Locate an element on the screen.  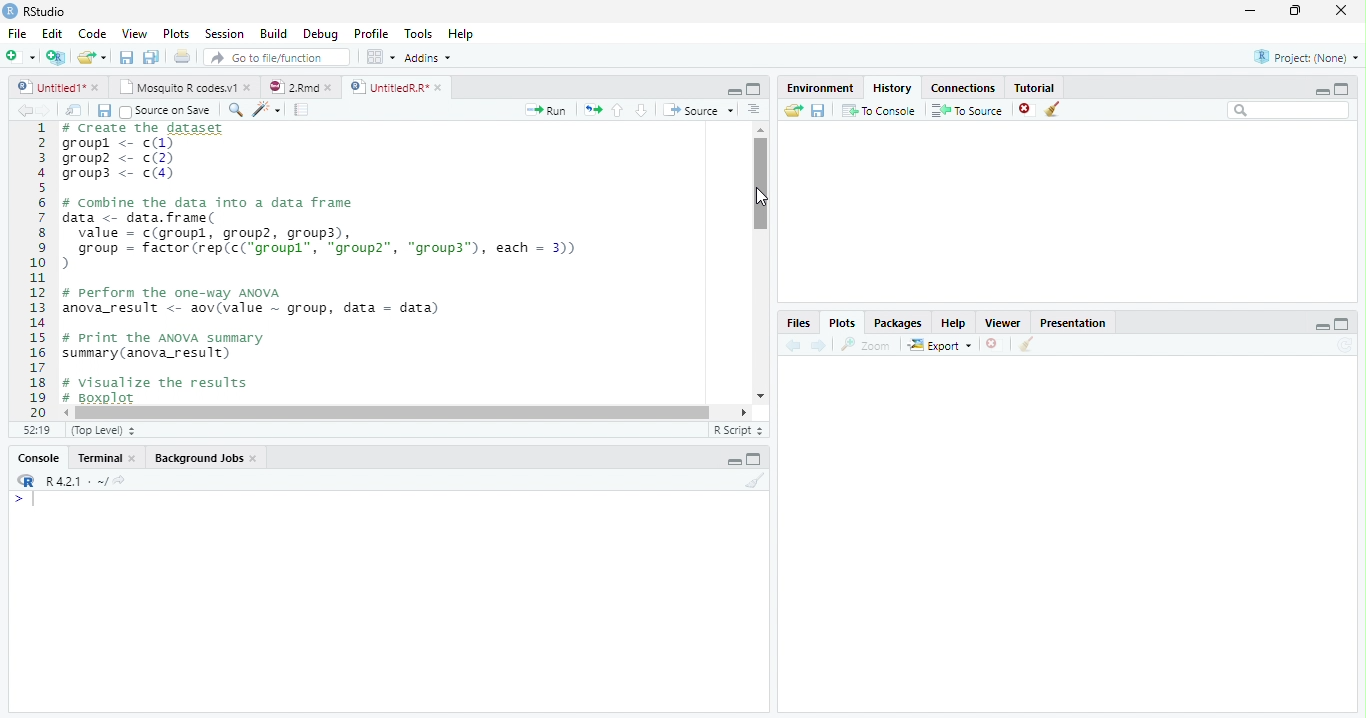
geom boxplot() + Tabs(title = “soxplot of values by Group”, x = “Group”, y = “"value") +theme_minimal ()# mean plot with ggplot2group_means <- aggregate(value ~ group, data = data, mean)ggplot(group_means, aes(x = group, y = value, group = 1)) + #group=1 needed for line pgeon_line() +geon_point() +Tabs(title = “Mean Plot of values by Group”, x = “Group”, y = “Mean value") +theme_minimal ()# Tukey's Hsp for pairwise comparisons (post-hoc test)tukey_result <- TukeyHsD(anova_result)print (tukey_result)#visualize Tukey's HSD results is located at coordinates (400, 264).